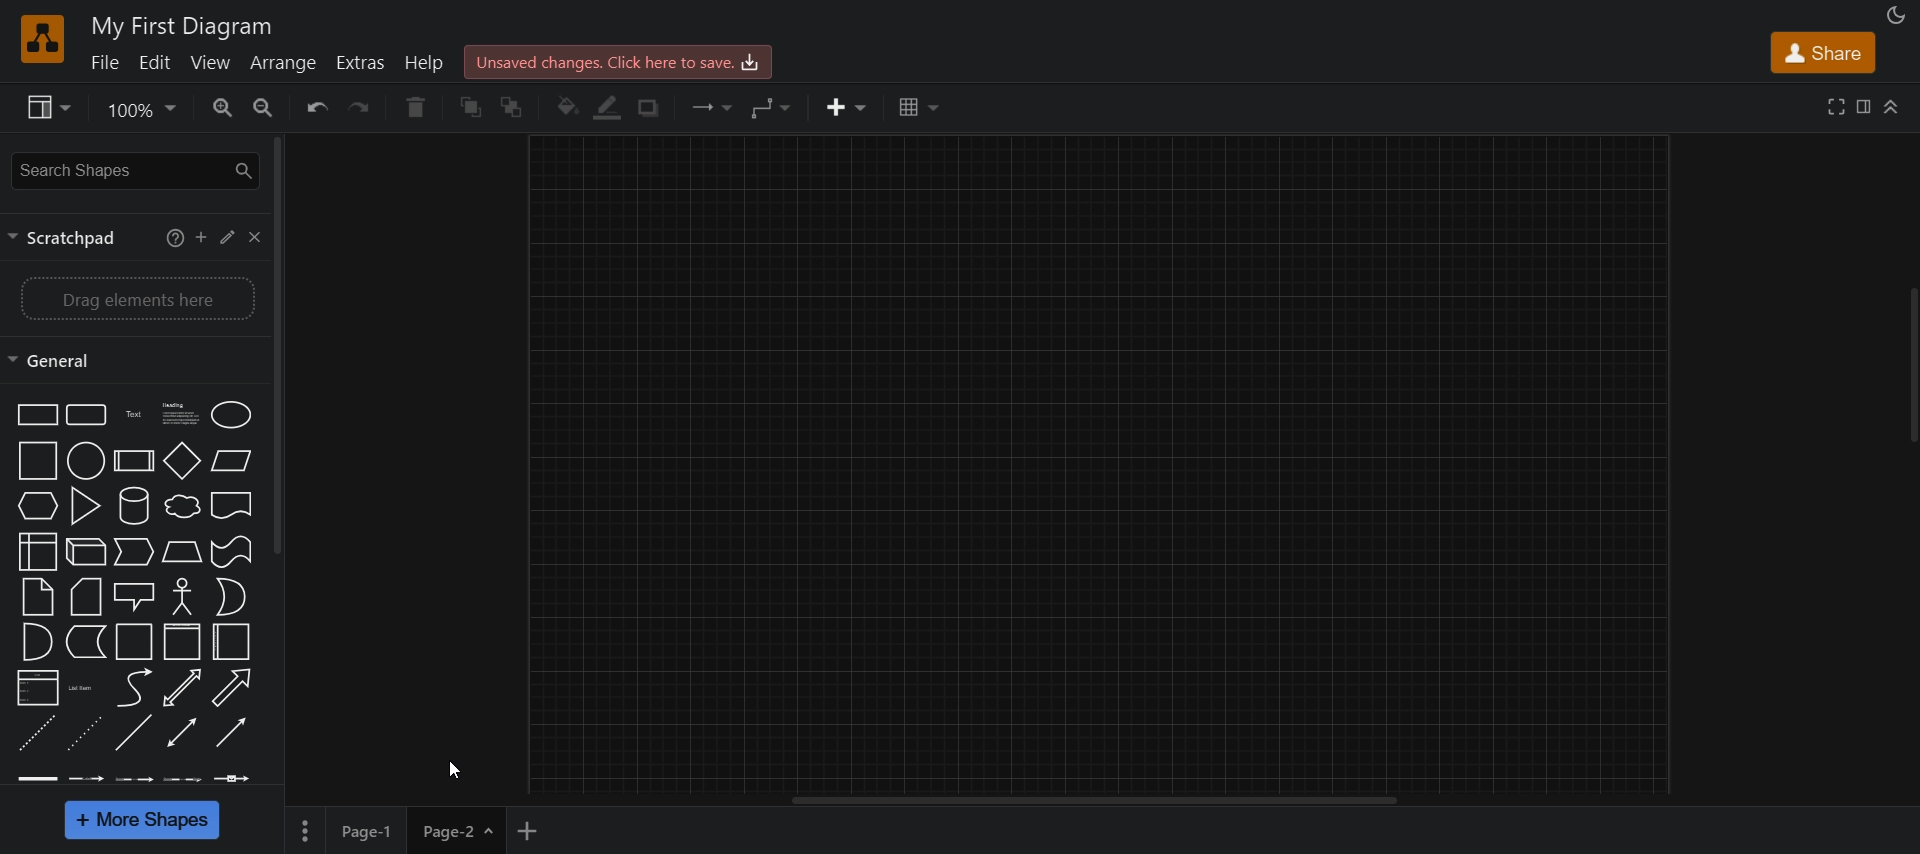  I want to click on click here to save, so click(622, 60).